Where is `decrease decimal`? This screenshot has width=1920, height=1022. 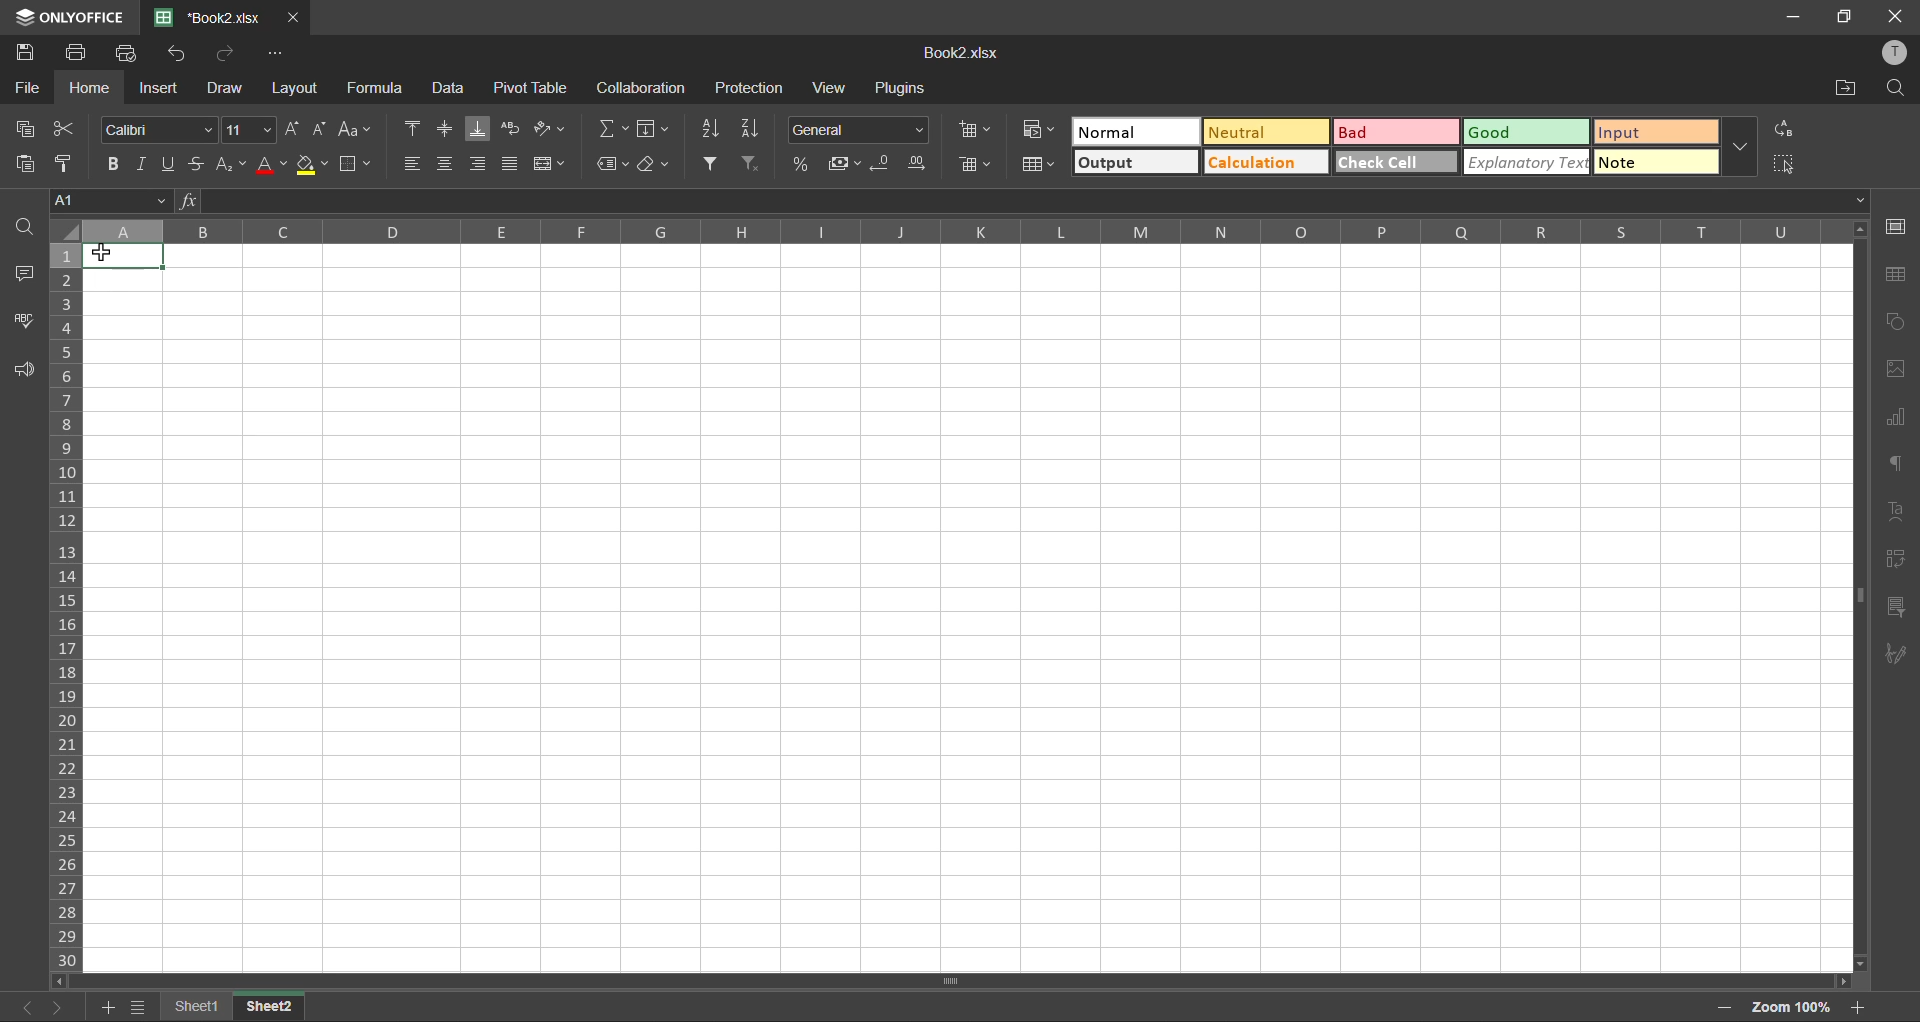
decrease decimal is located at coordinates (887, 163).